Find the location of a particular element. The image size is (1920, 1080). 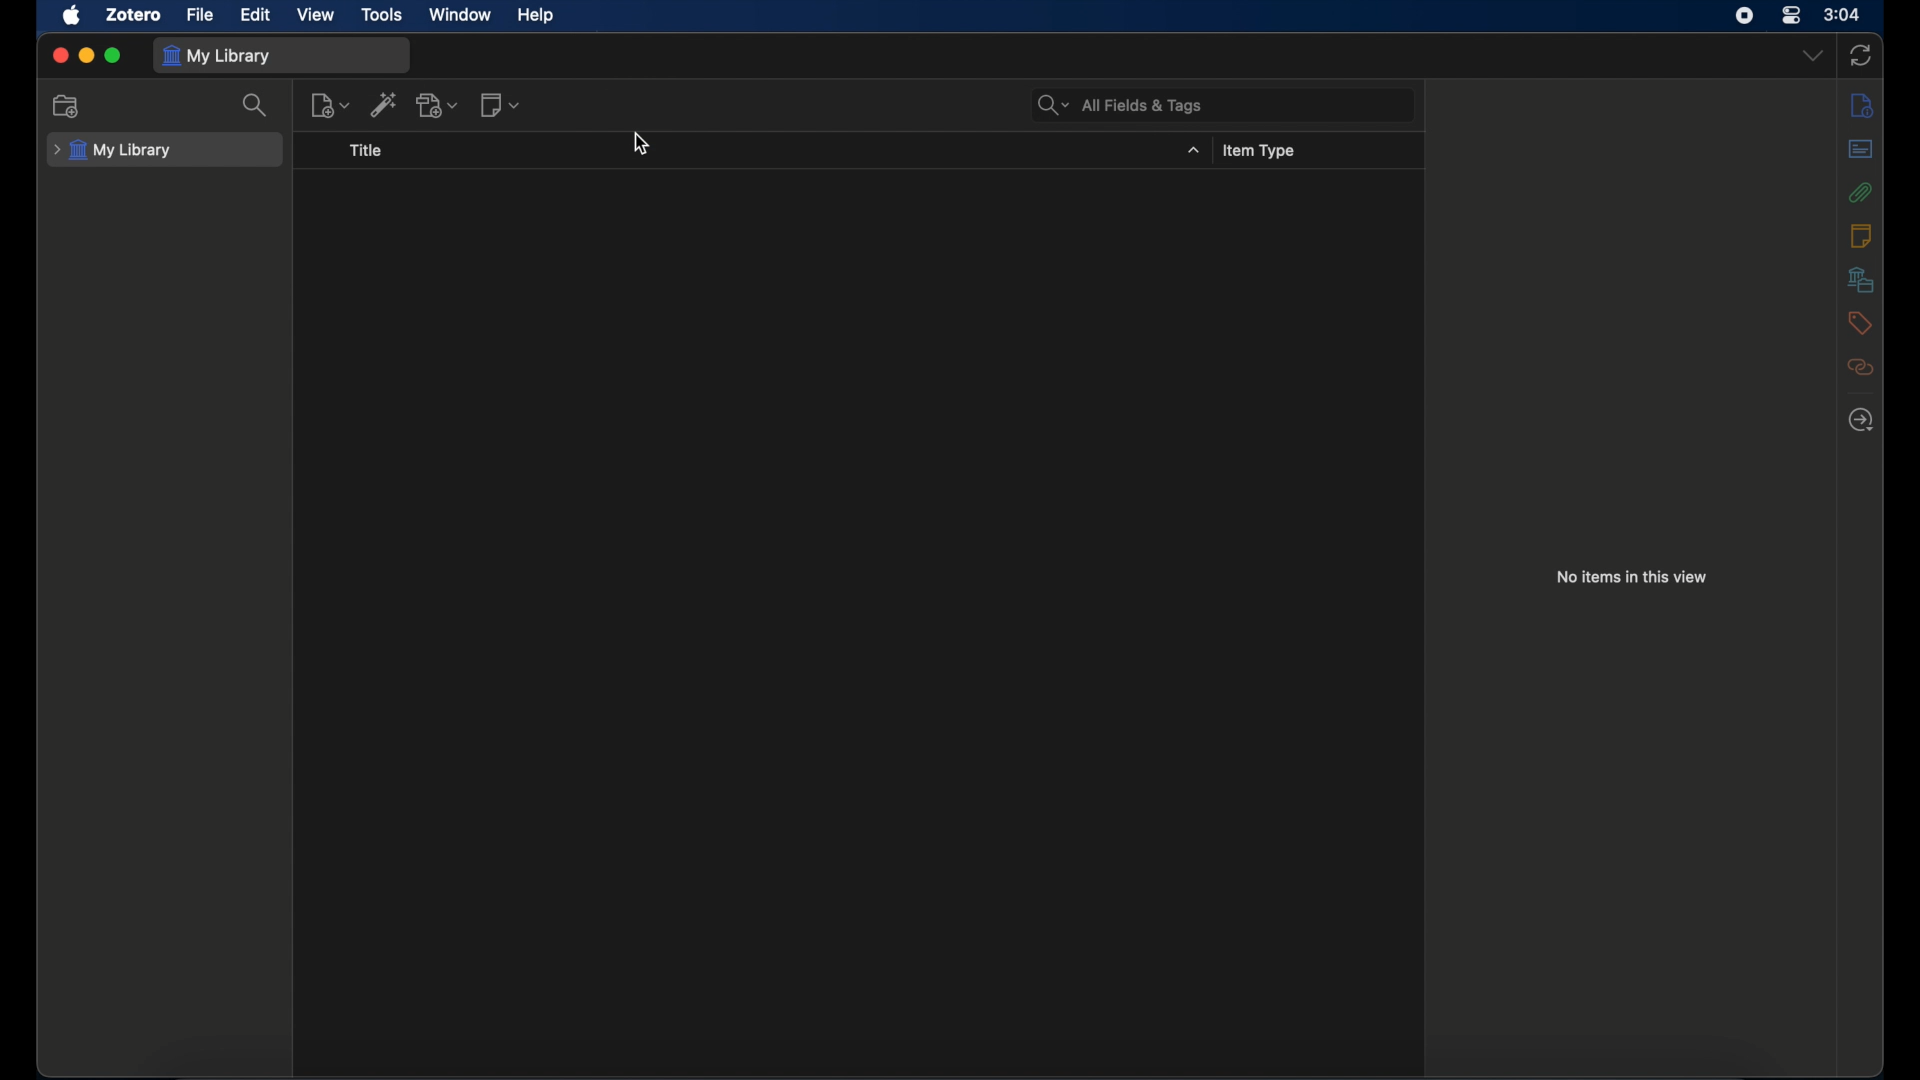

tags is located at coordinates (1859, 322).